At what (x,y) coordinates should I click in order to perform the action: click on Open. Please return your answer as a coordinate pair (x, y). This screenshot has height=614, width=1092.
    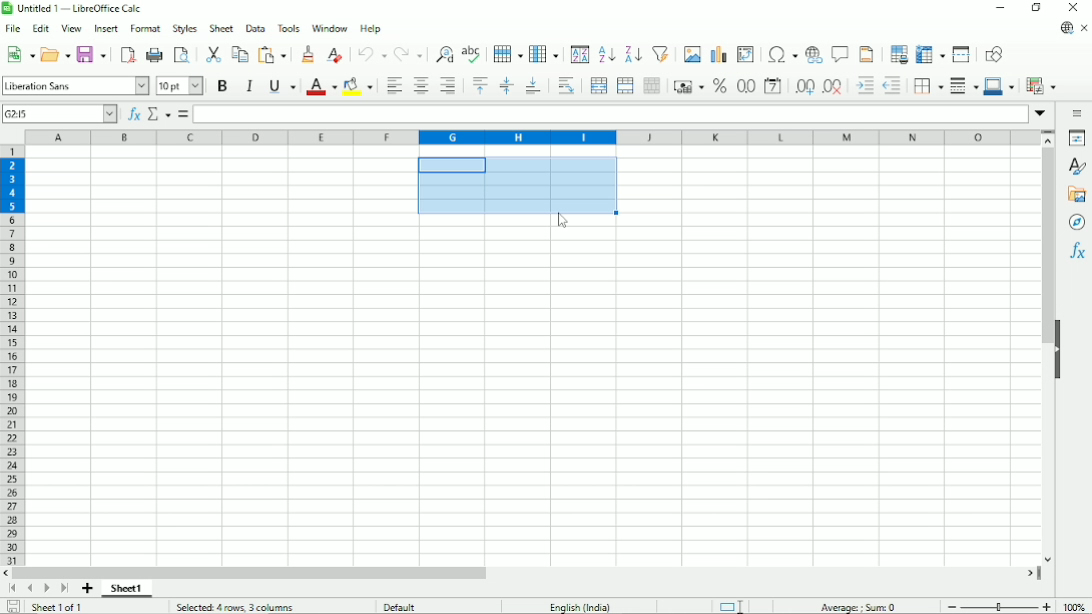
    Looking at the image, I should click on (55, 54).